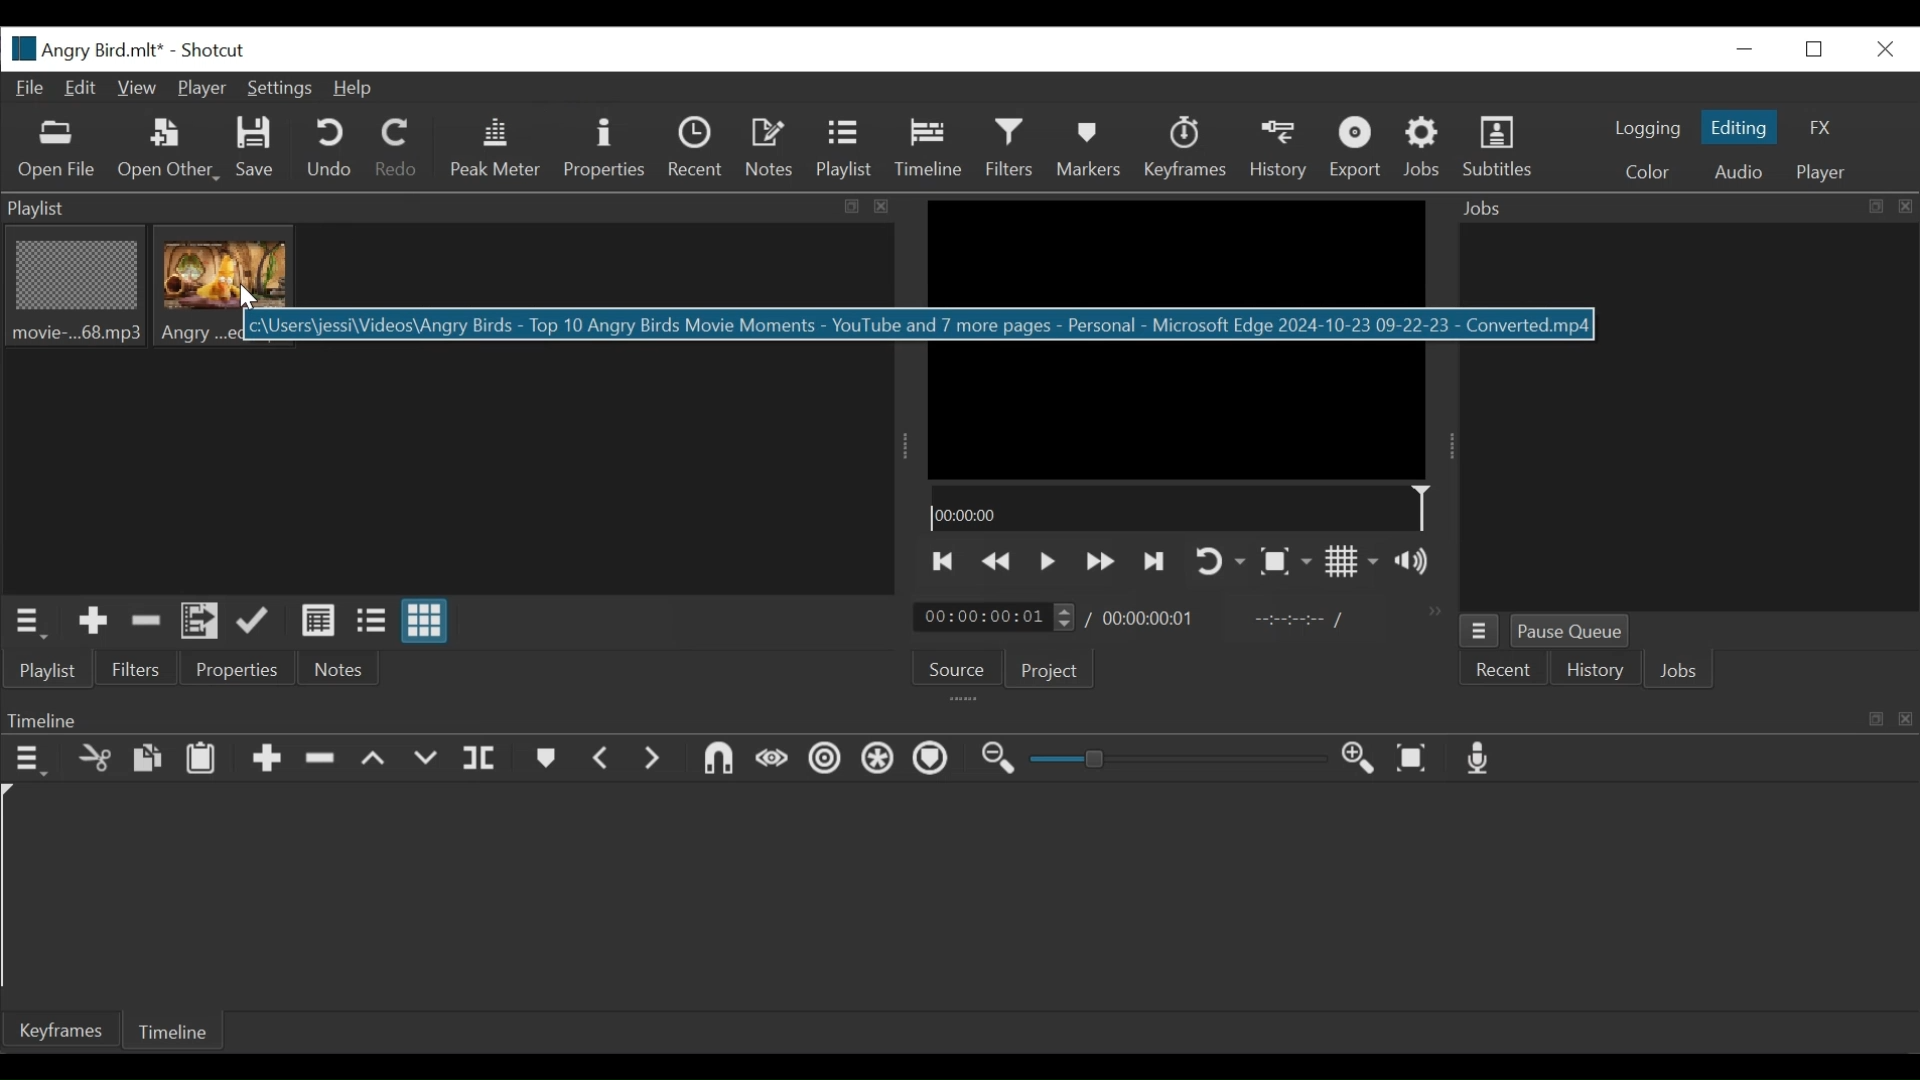 This screenshot has width=1920, height=1080. Describe the element at coordinates (1179, 337) in the screenshot. I see `Media Viewer` at that location.